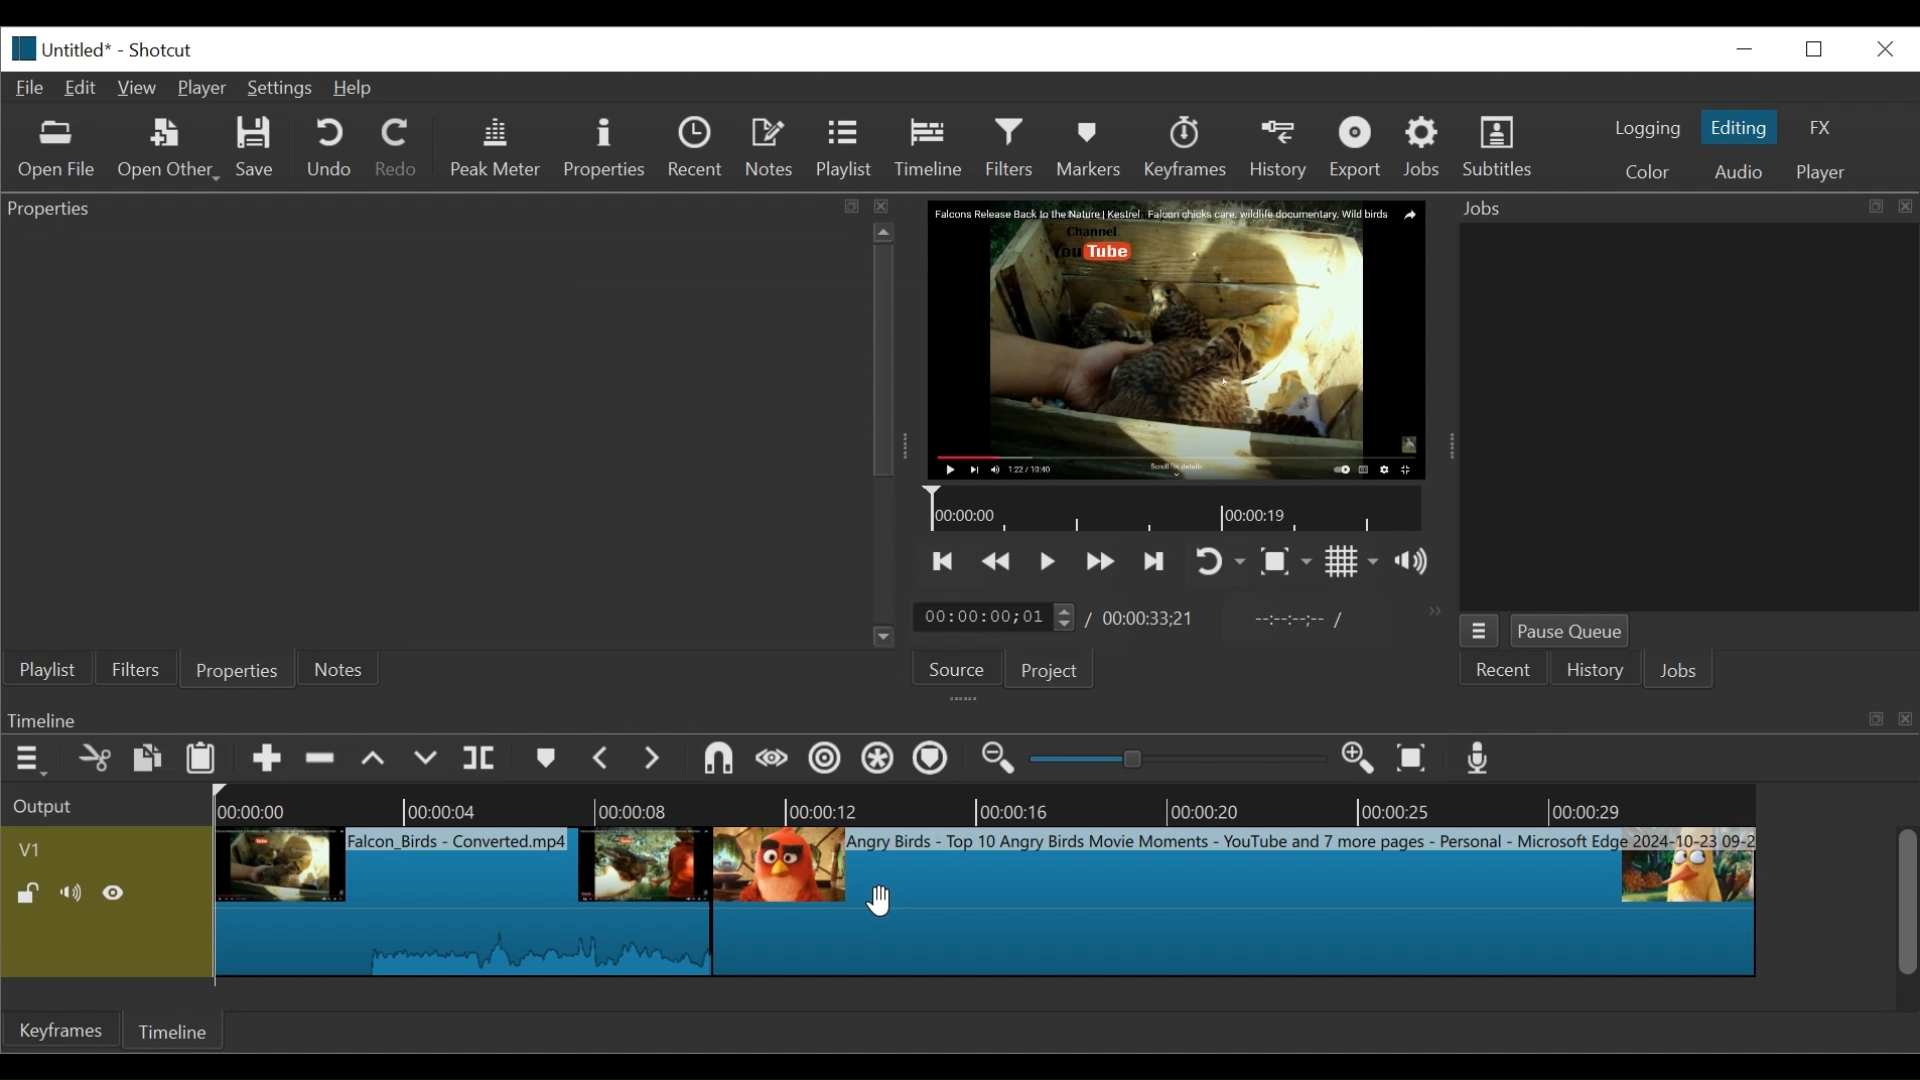 This screenshot has width=1920, height=1080. What do you see at coordinates (19, 49) in the screenshot?
I see `Shotcut logo` at bounding box center [19, 49].